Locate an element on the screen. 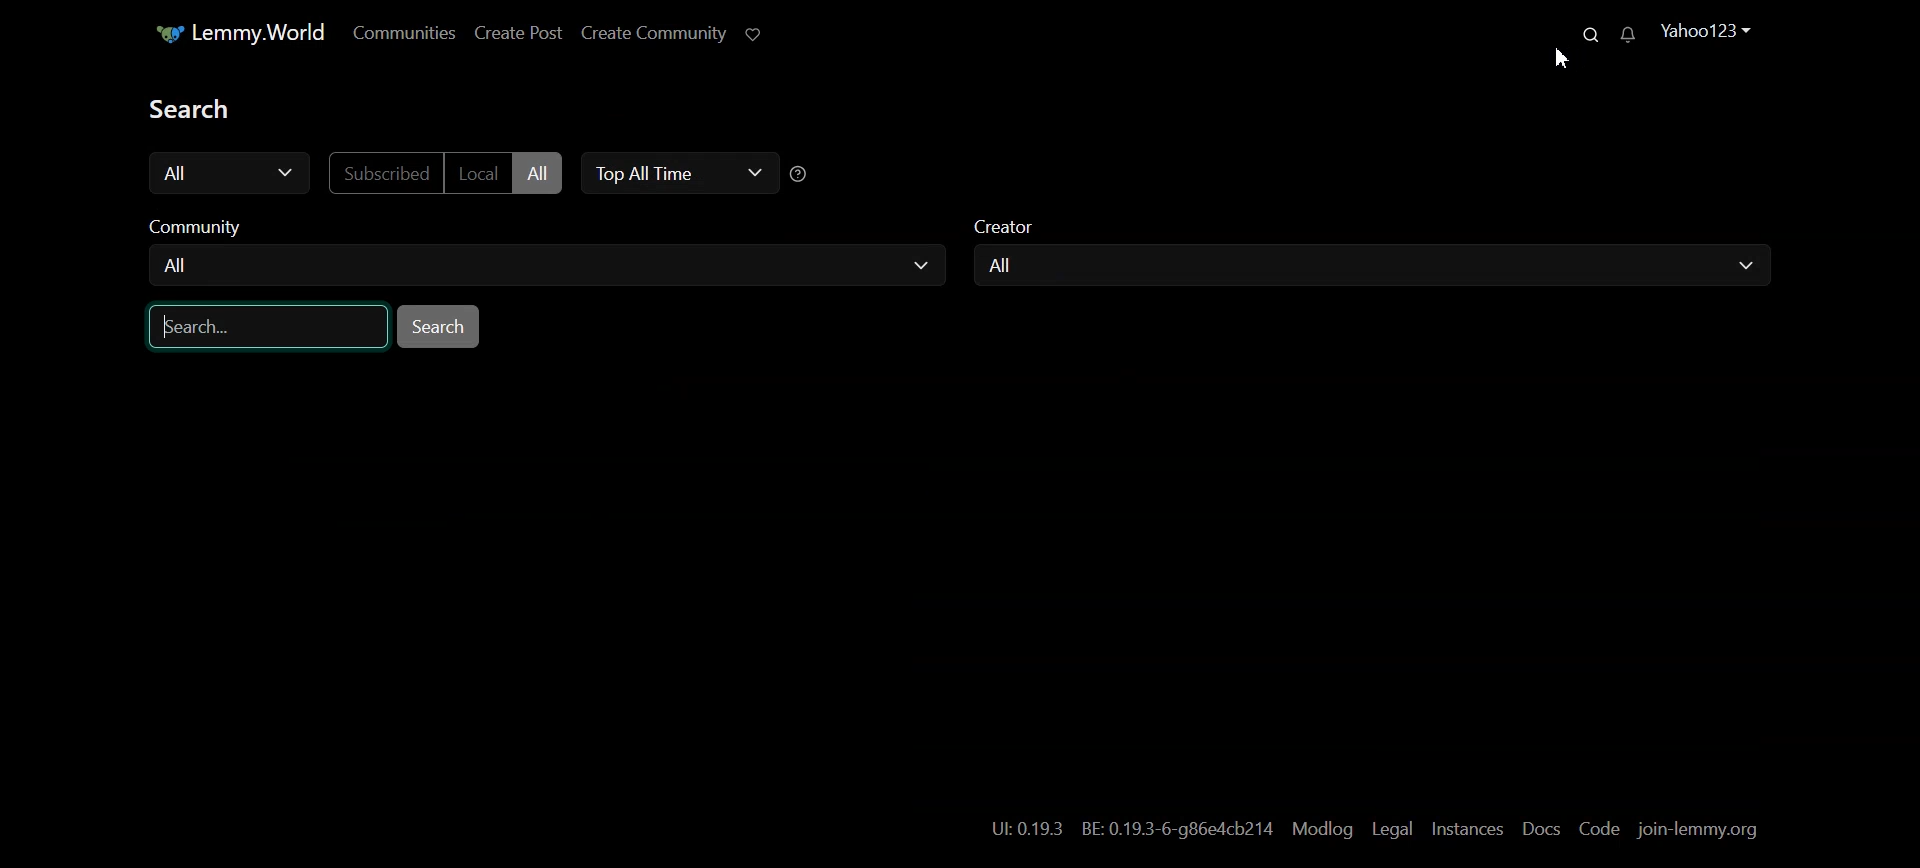  Support Limmy is located at coordinates (753, 35).